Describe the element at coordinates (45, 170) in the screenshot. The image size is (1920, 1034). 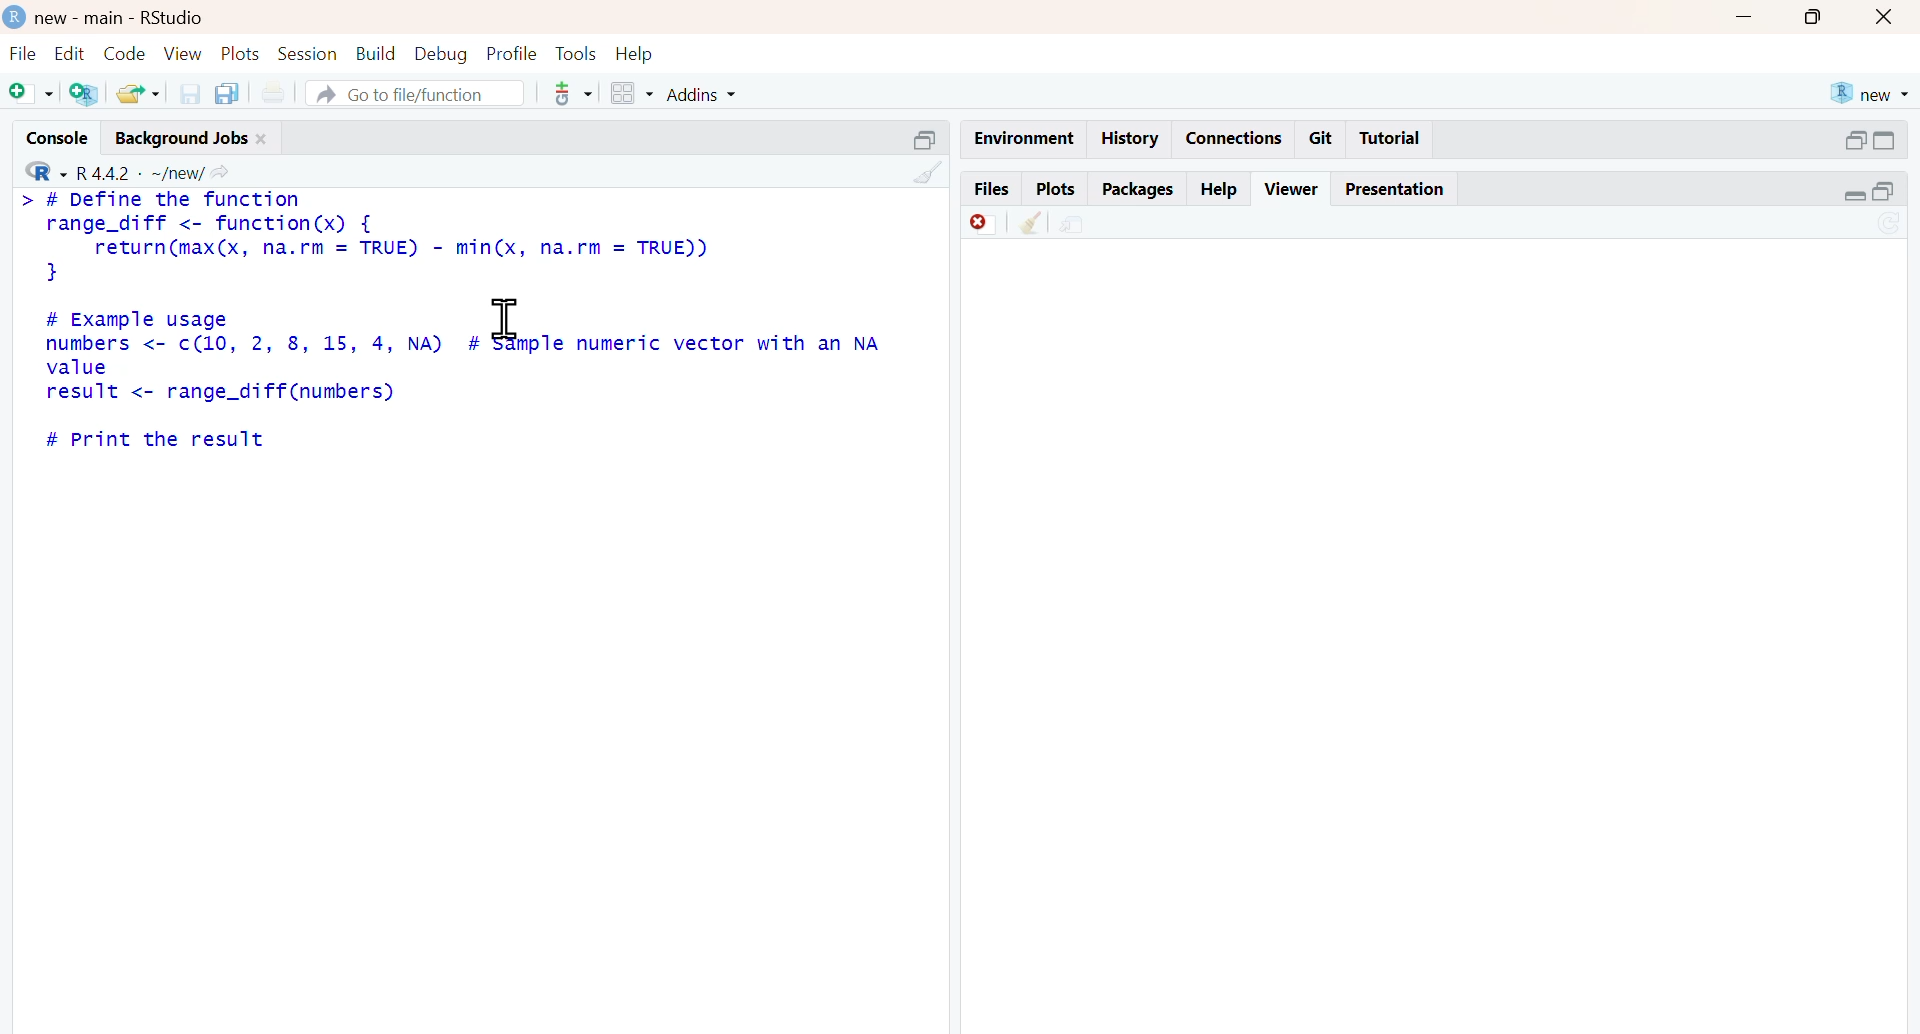
I see `R` at that location.